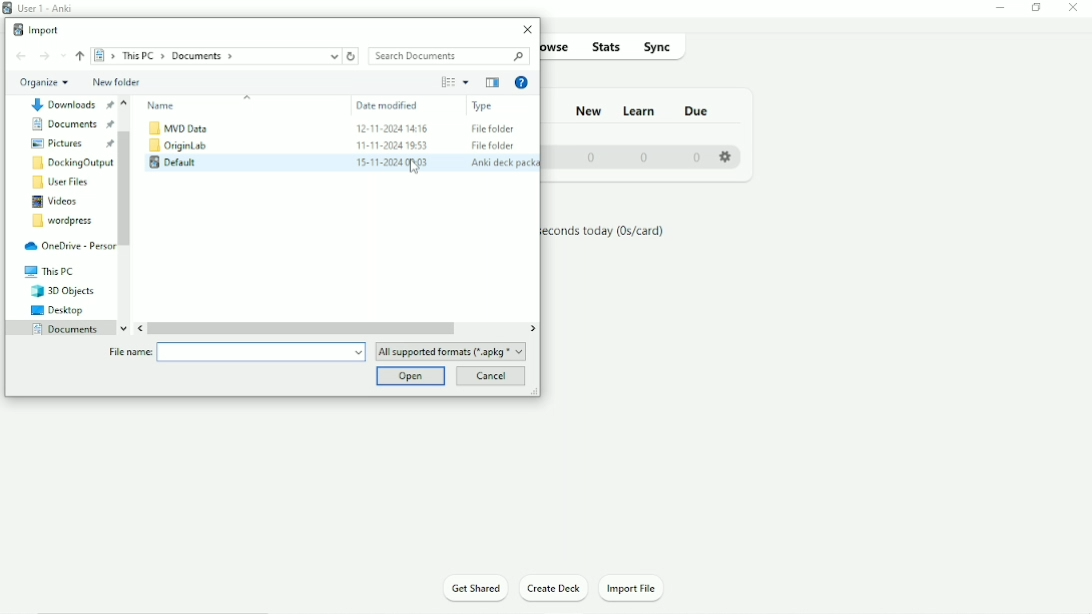 The width and height of the screenshot is (1092, 614). I want to click on Documents, so click(62, 328).